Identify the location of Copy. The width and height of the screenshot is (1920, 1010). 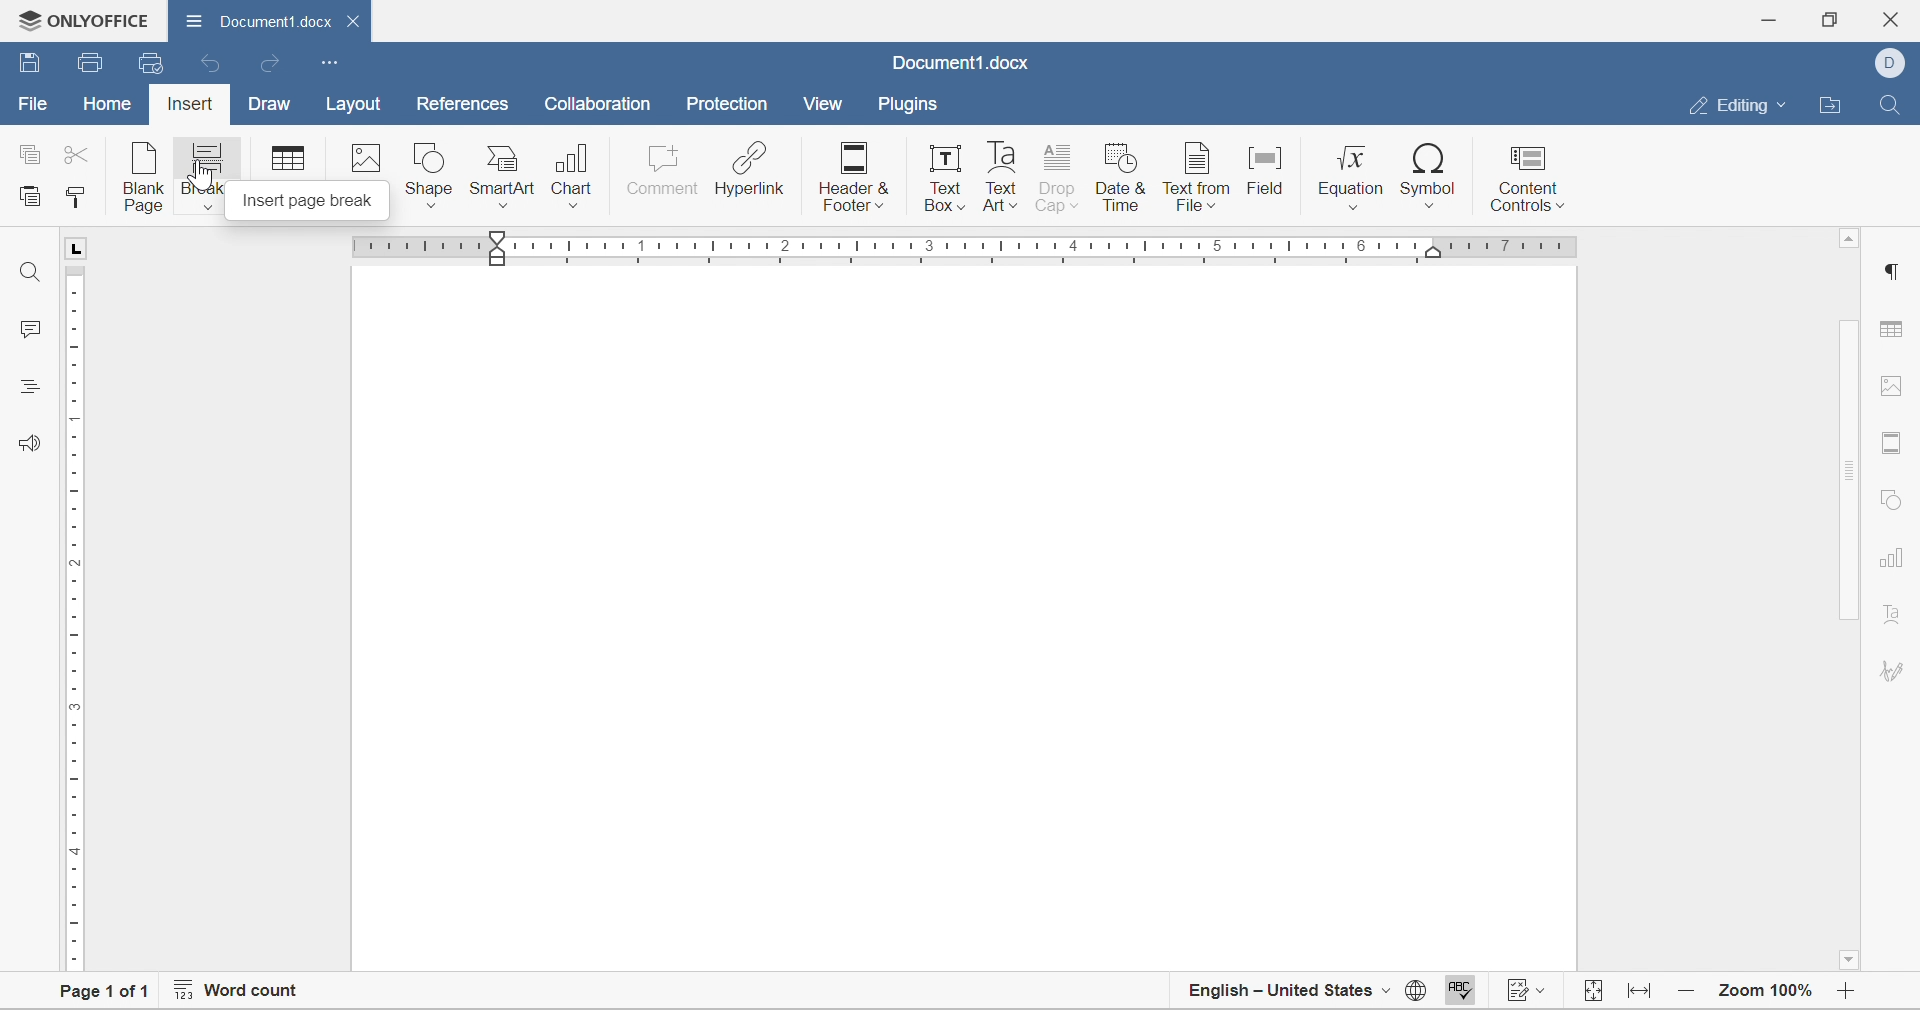
(29, 152).